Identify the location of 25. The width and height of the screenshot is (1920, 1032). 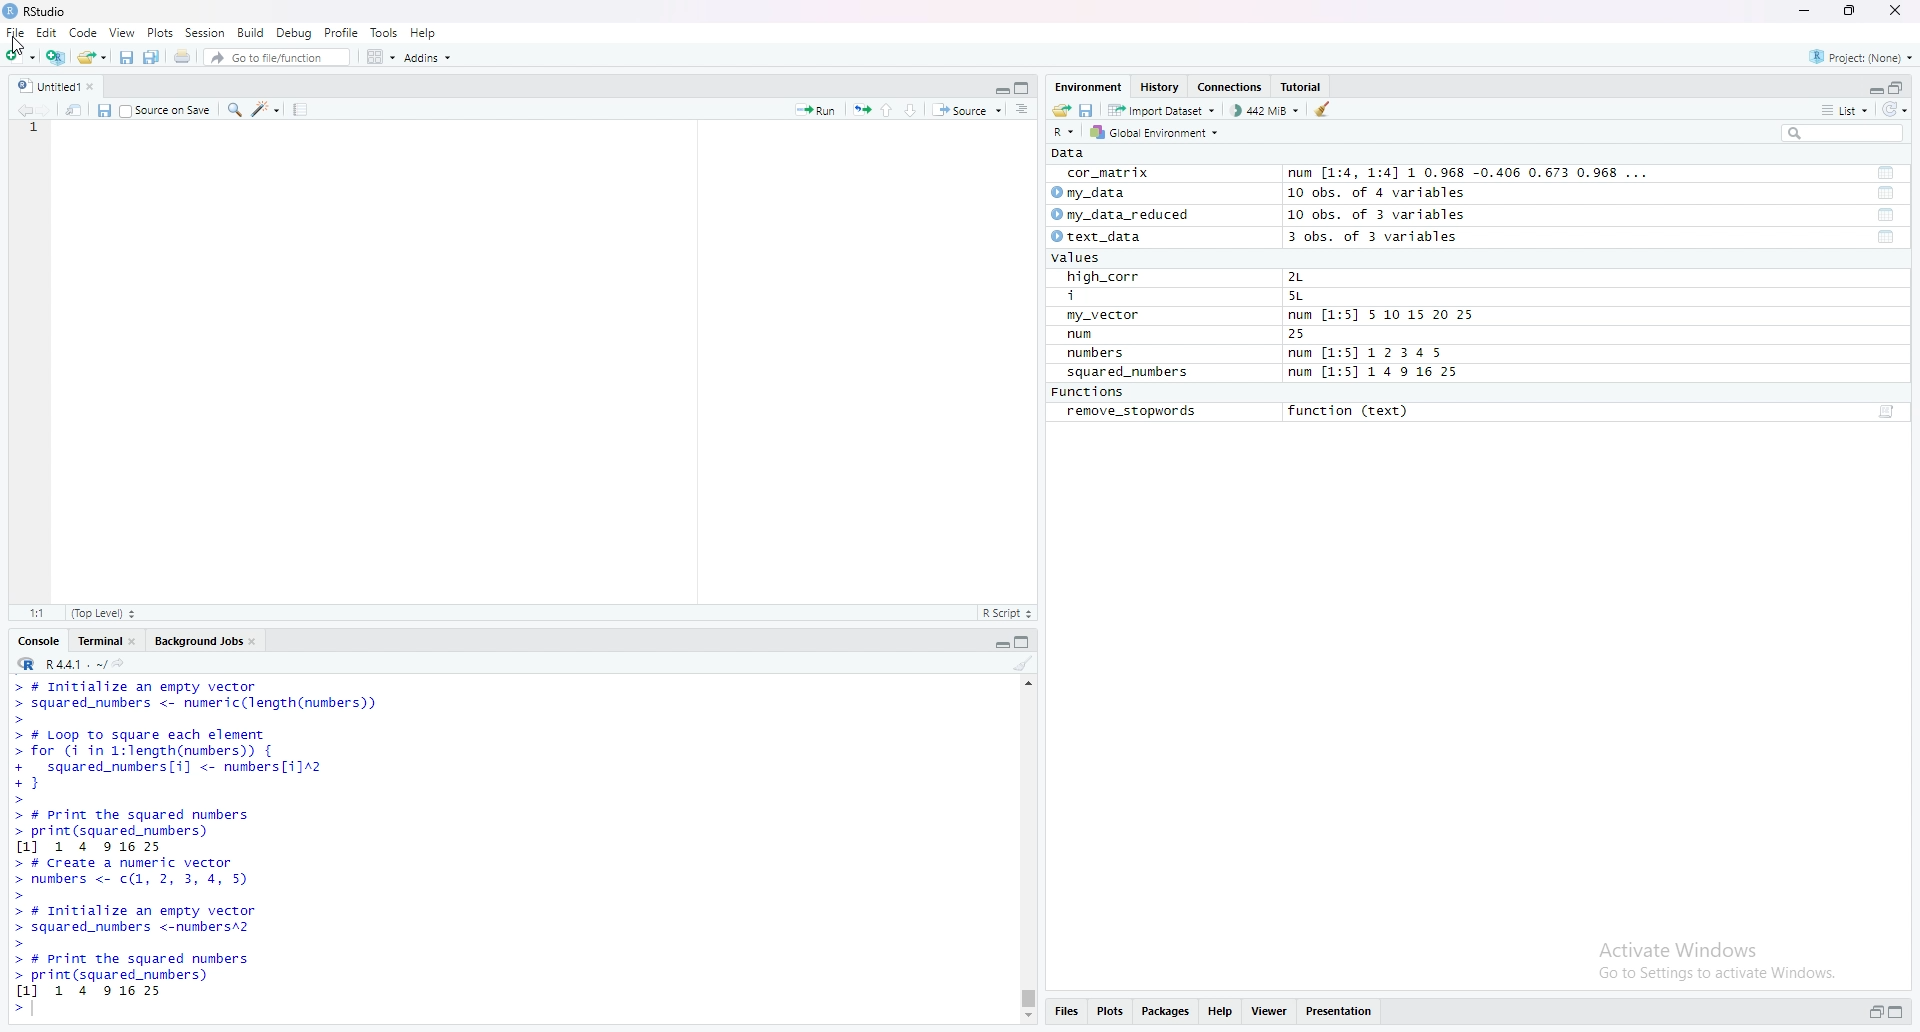
(1318, 334).